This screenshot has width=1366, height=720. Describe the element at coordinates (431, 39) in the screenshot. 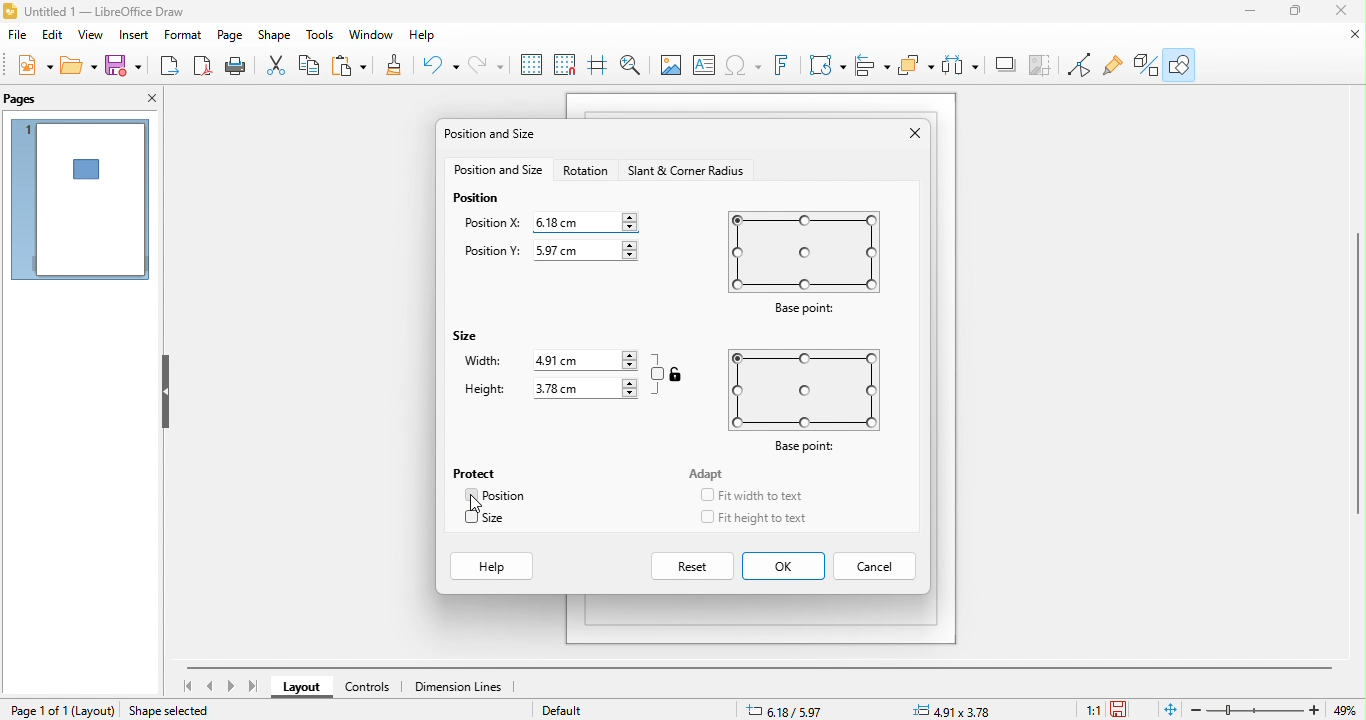

I see `help` at that location.